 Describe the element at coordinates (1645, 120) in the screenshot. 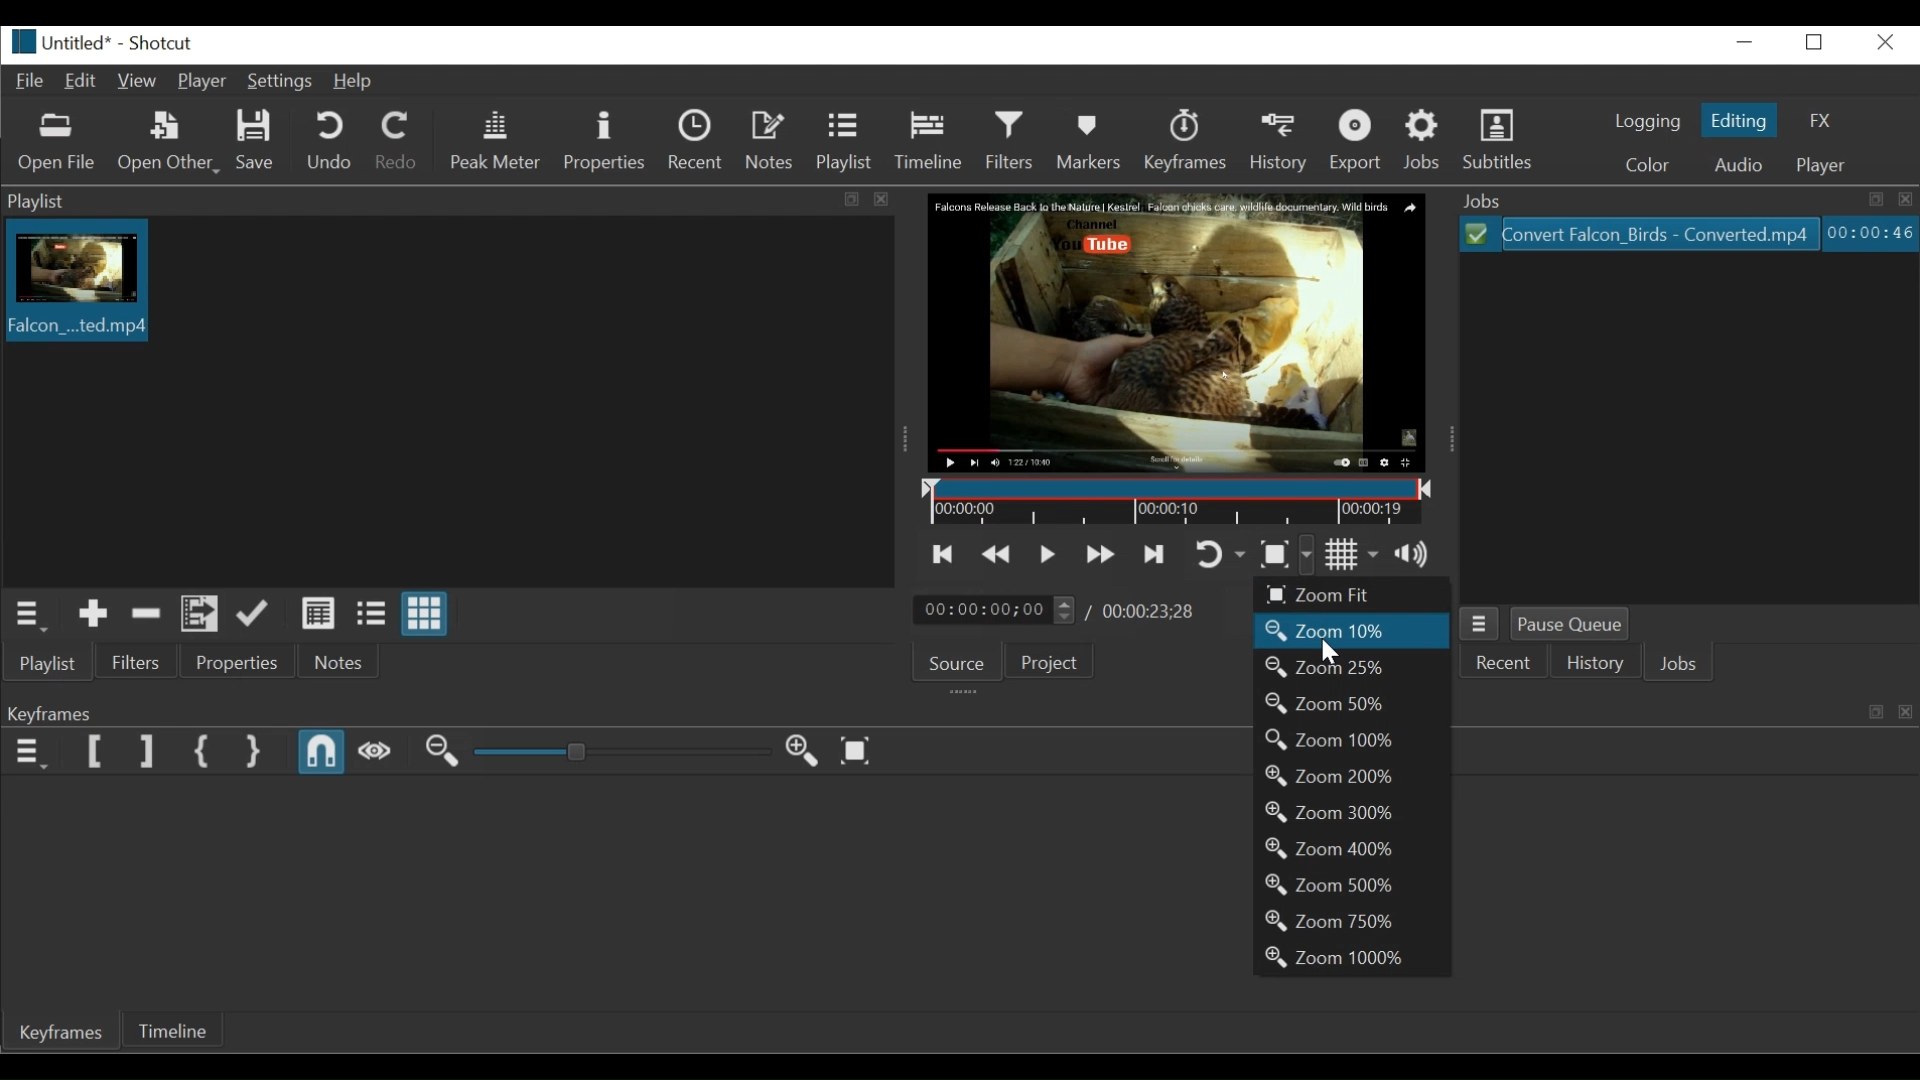

I see `logging` at that location.